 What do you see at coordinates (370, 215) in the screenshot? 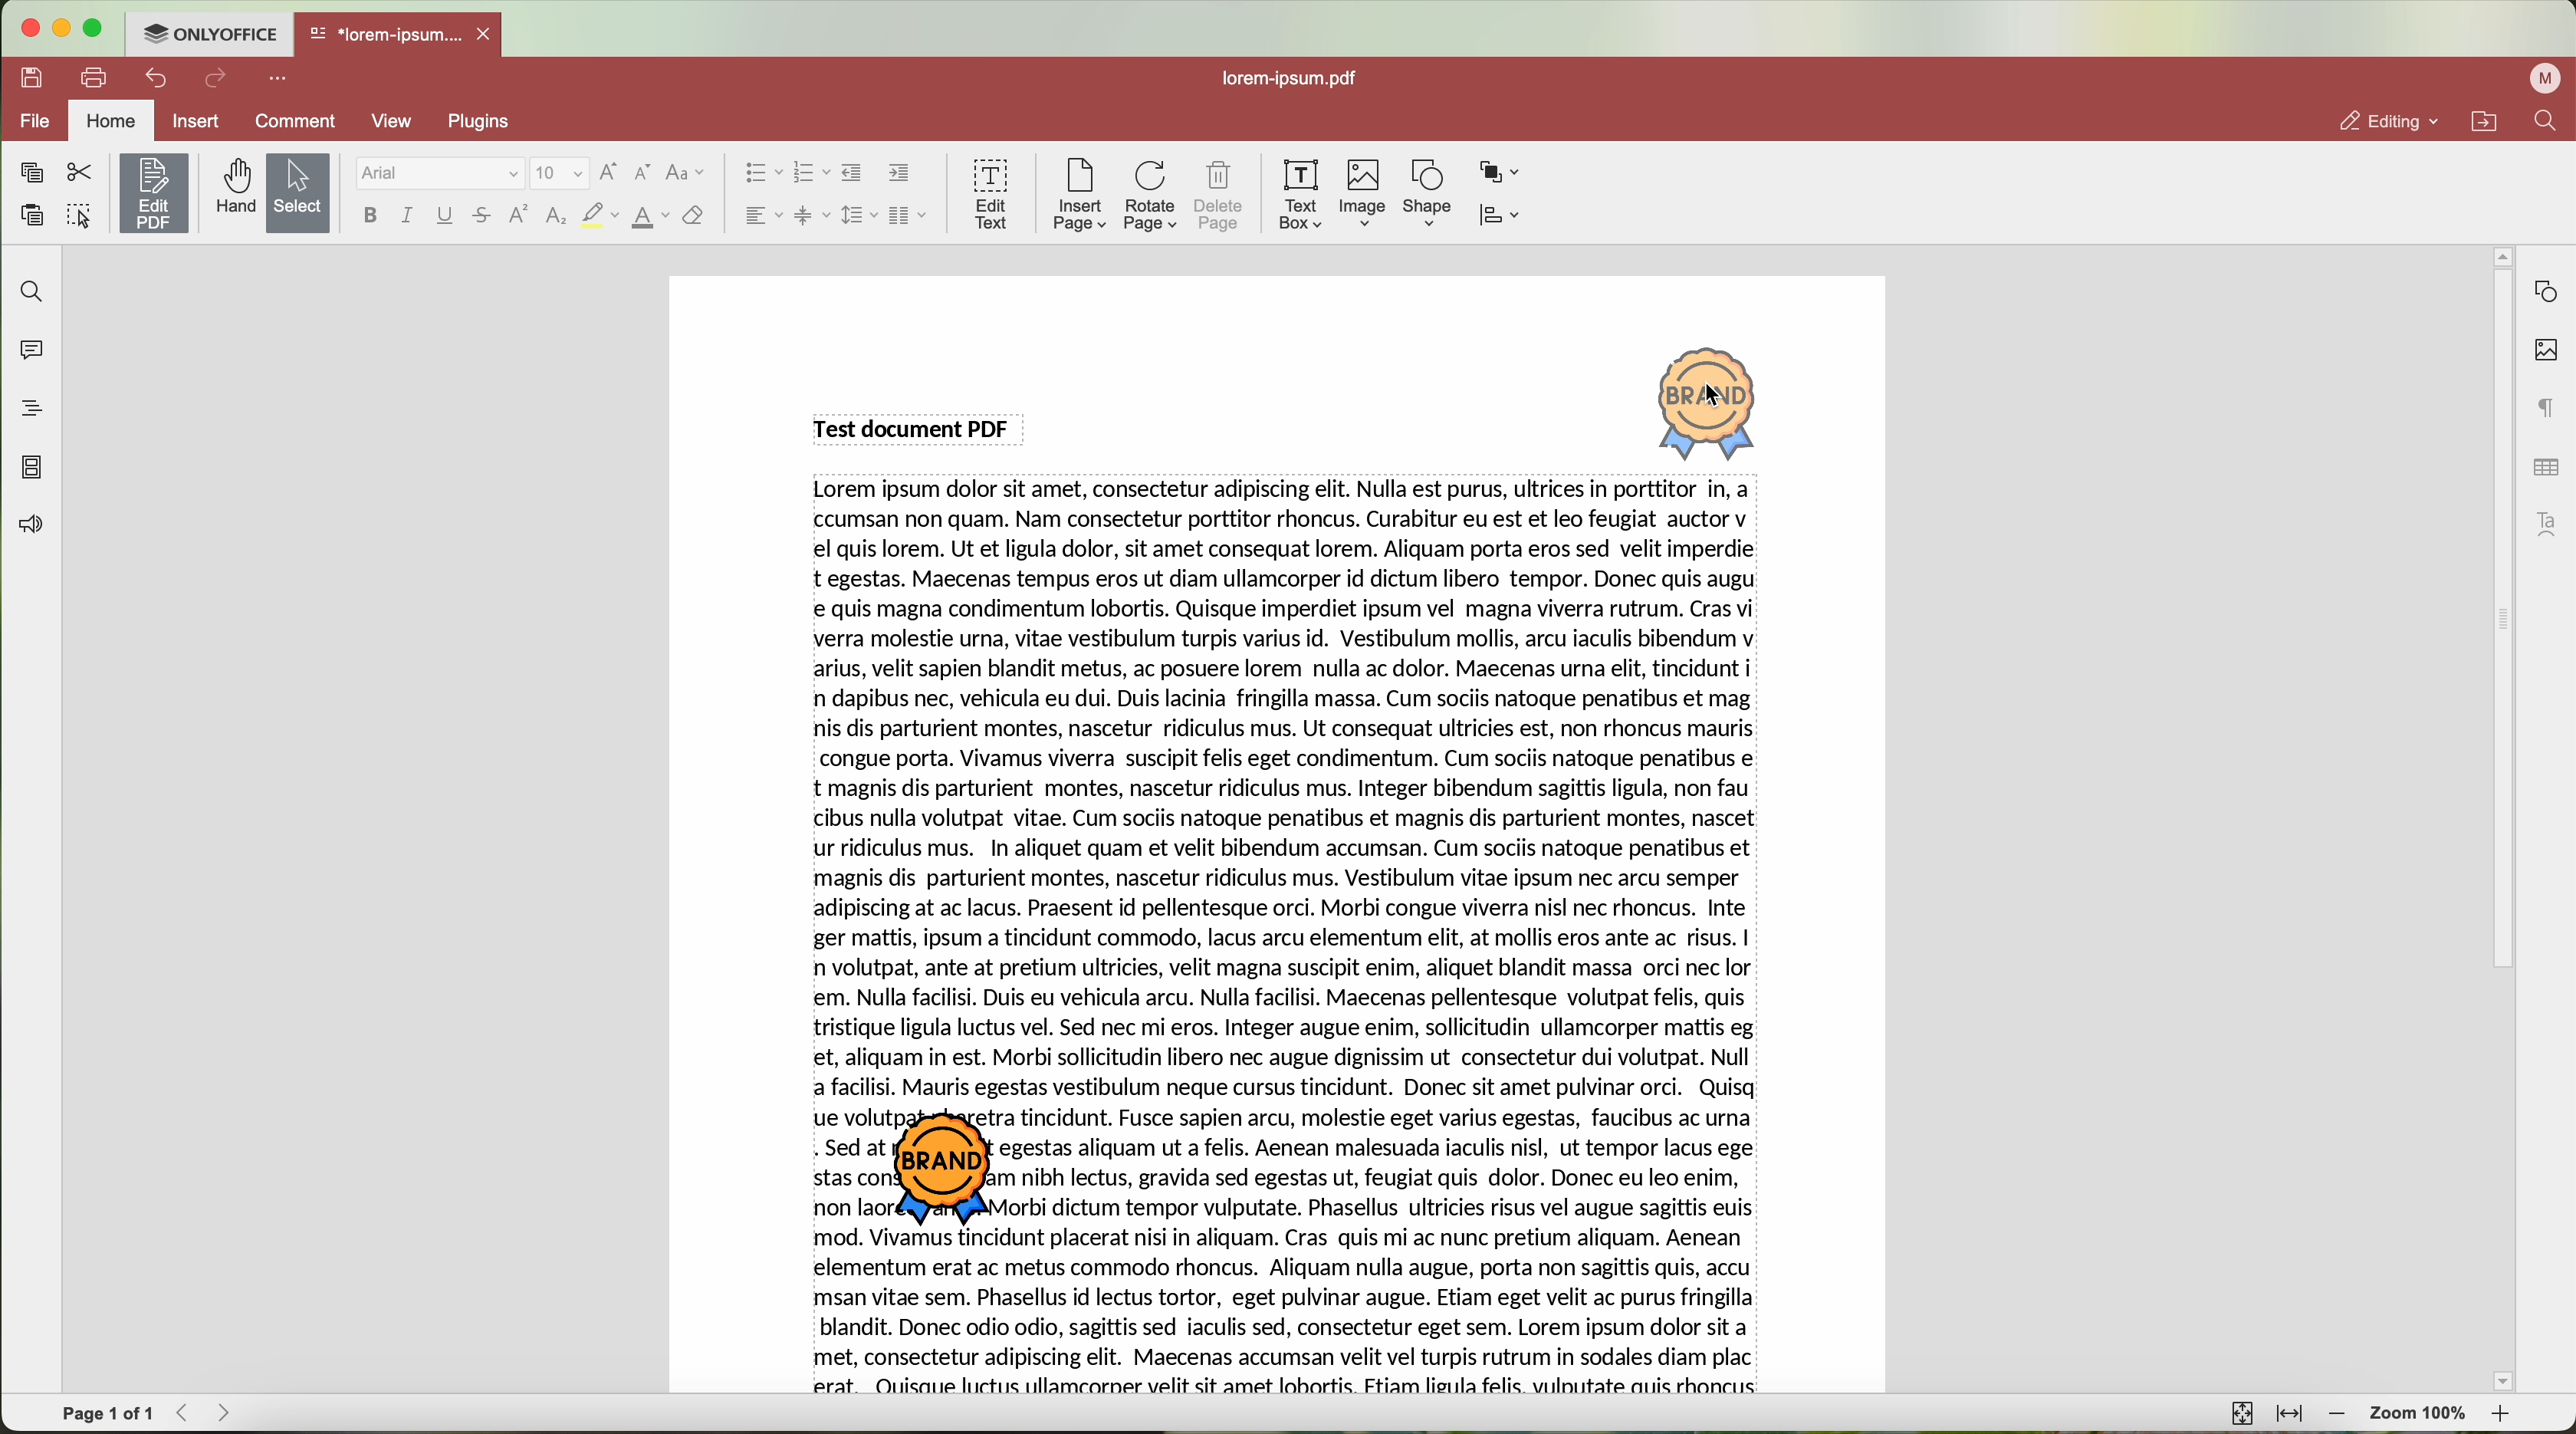
I see `bold` at bounding box center [370, 215].